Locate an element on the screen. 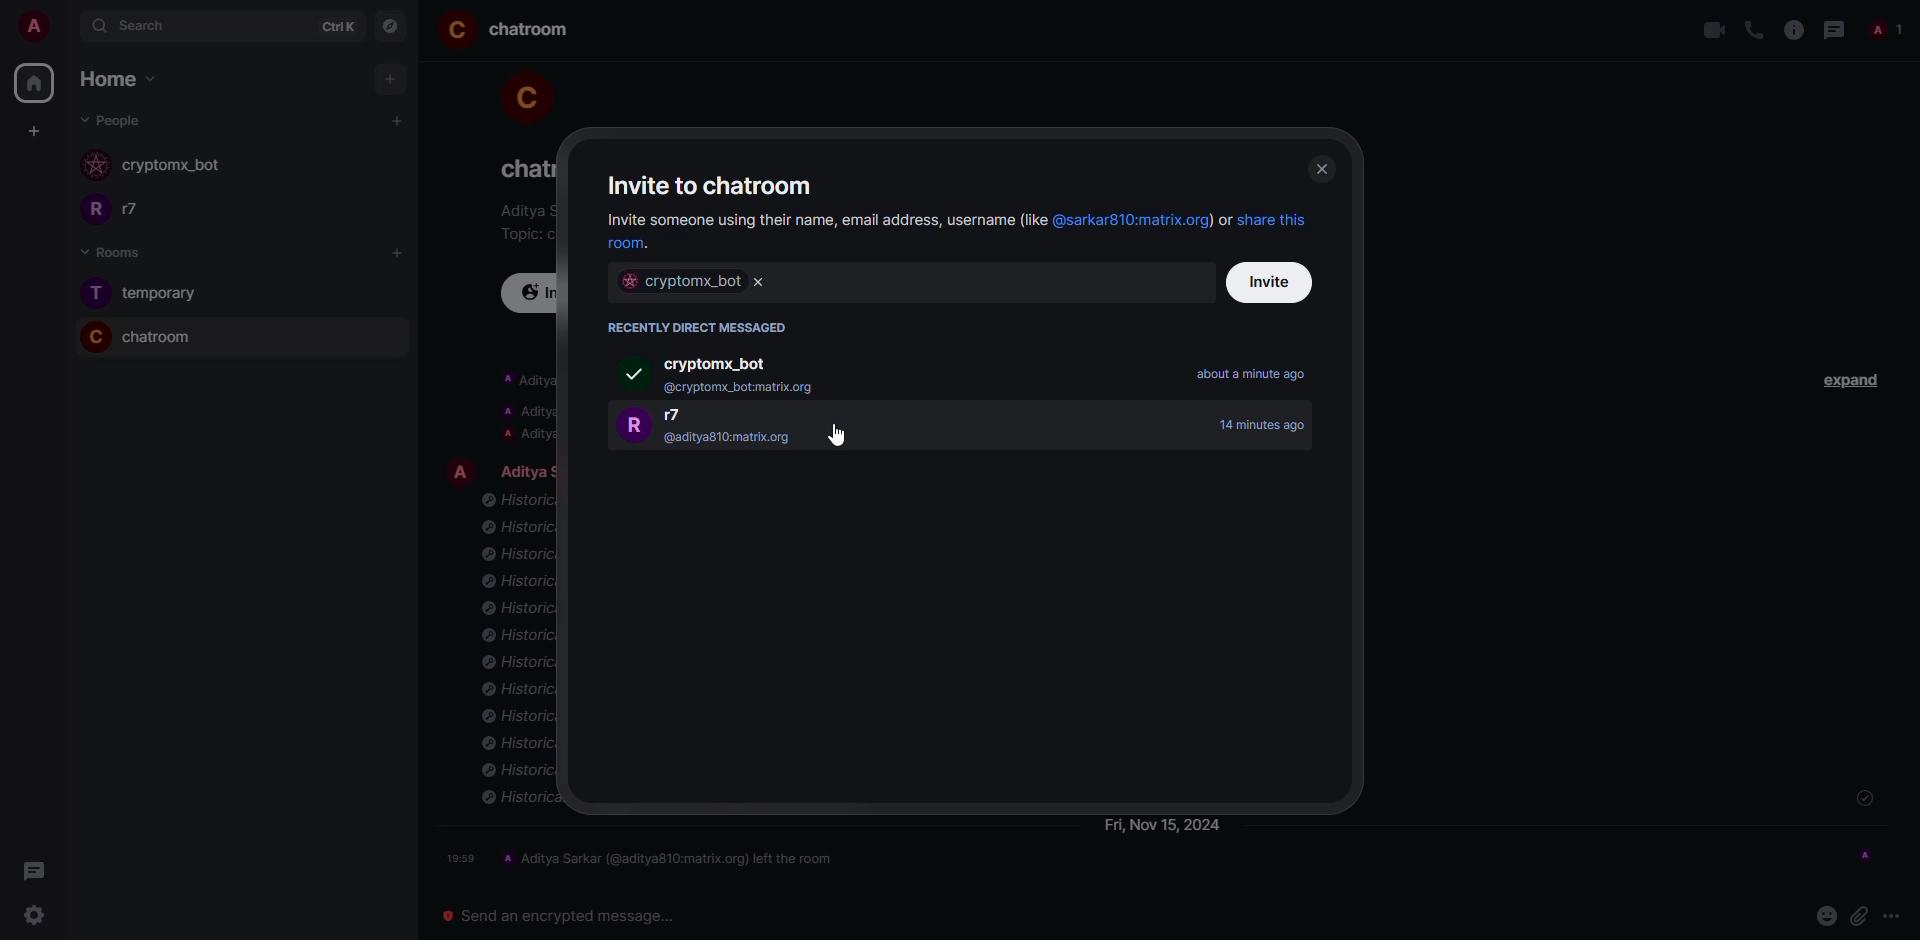 The image size is (1920, 940). email id is located at coordinates (730, 440).